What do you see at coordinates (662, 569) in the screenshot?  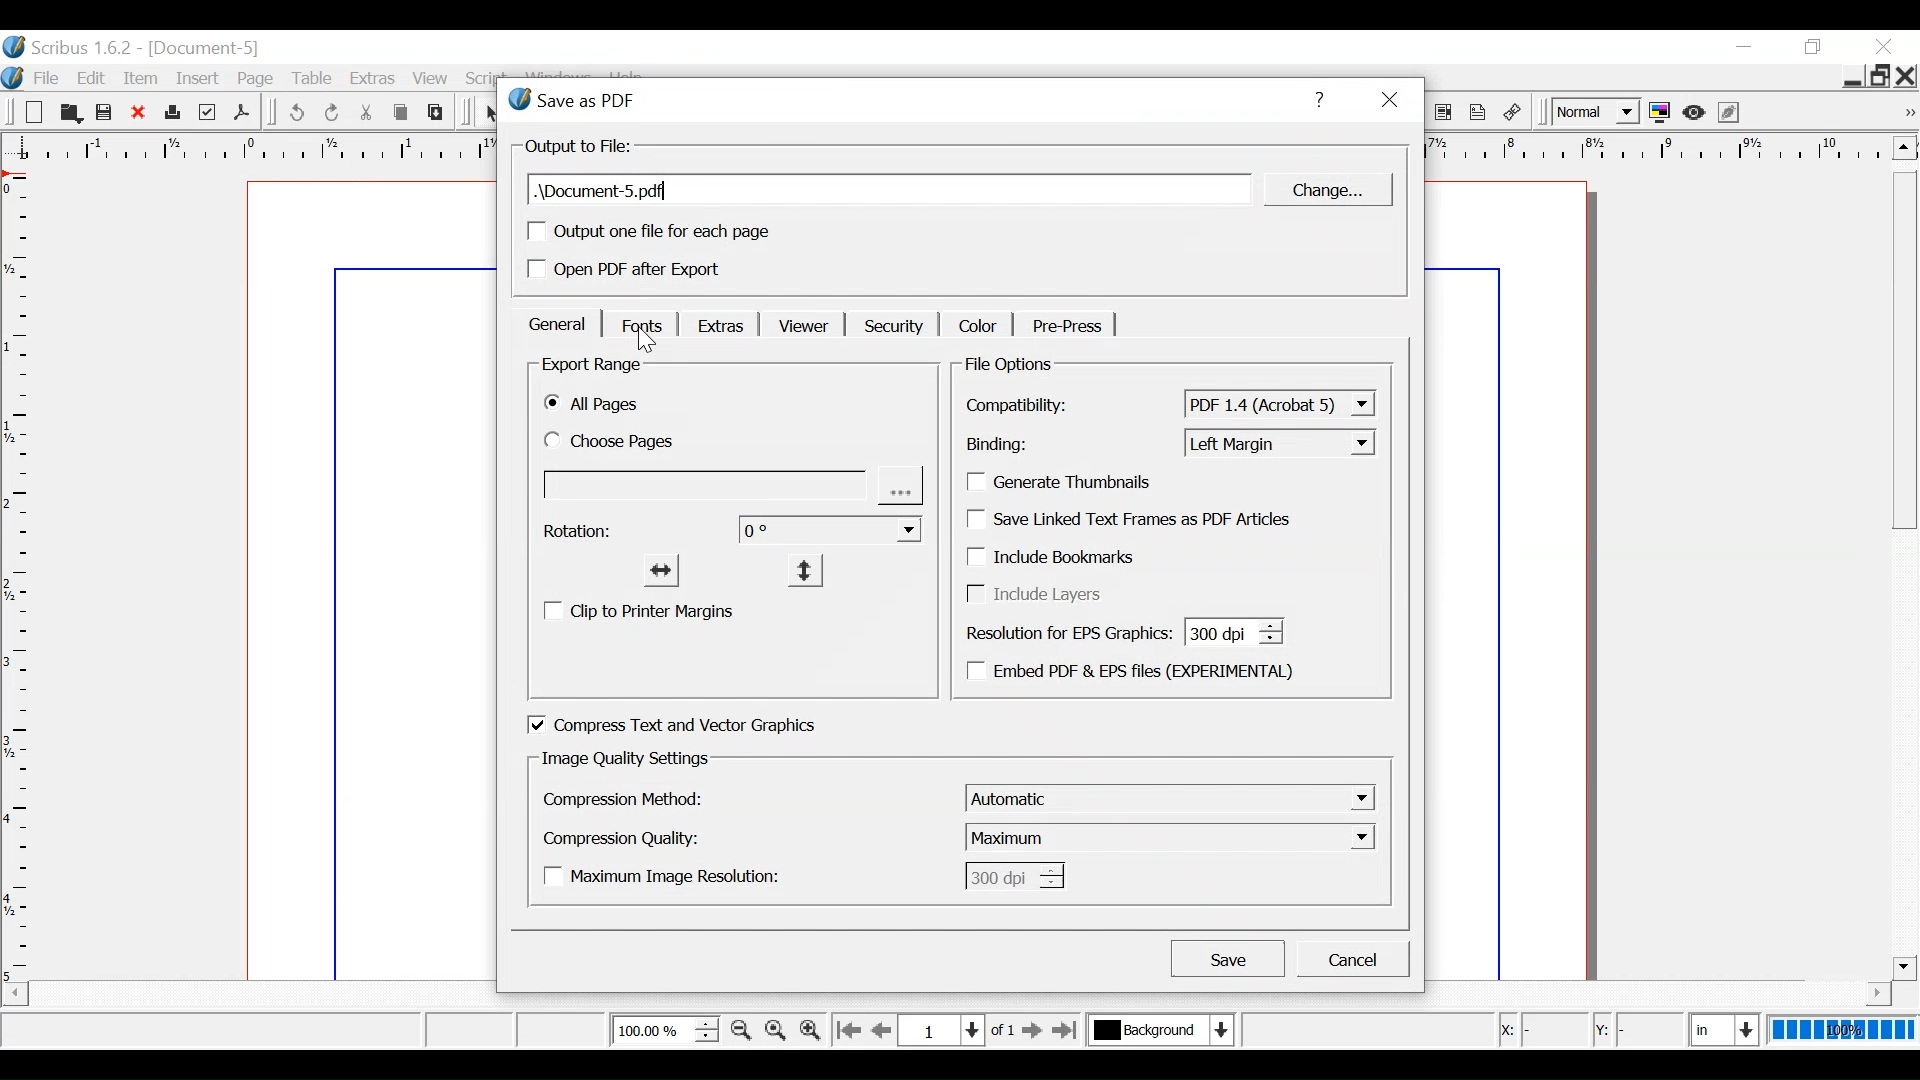 I see `Mirror pages horizontally` at bounding box center [662, 569].